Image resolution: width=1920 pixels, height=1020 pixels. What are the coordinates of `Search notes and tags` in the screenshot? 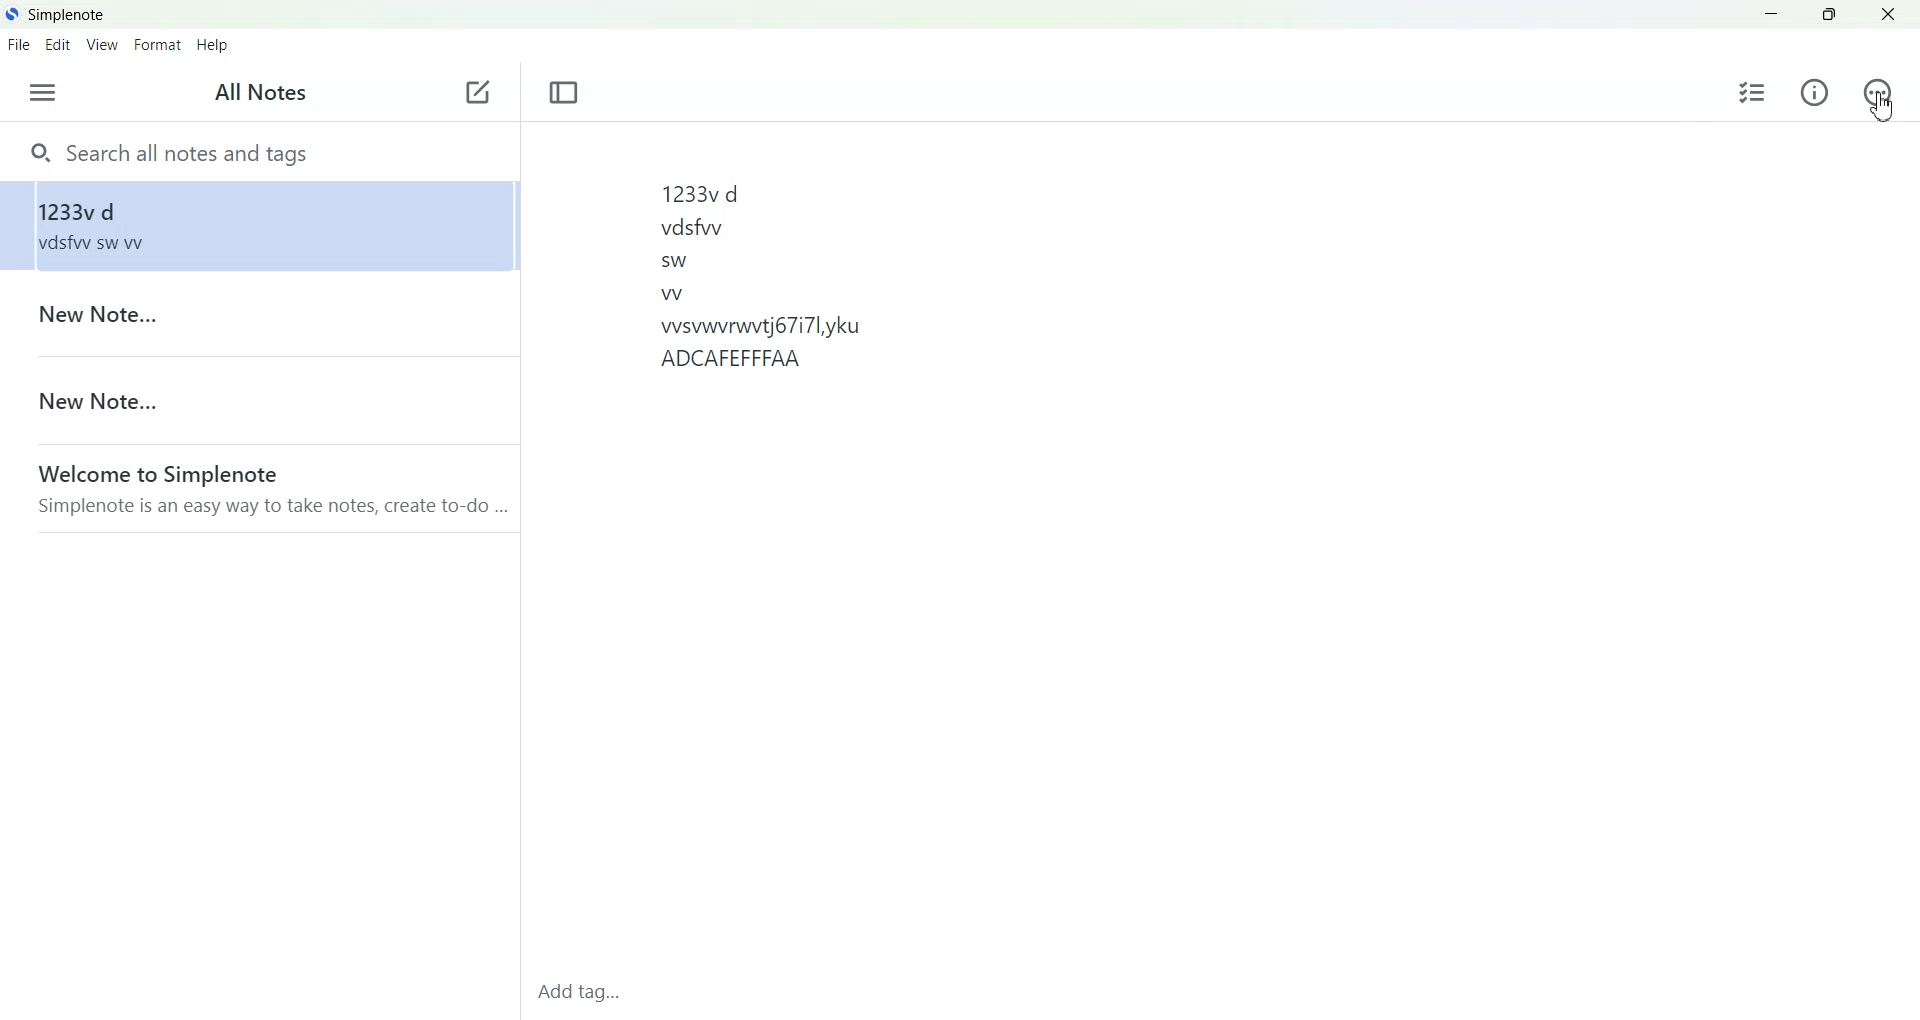 It's located at (259, 151).